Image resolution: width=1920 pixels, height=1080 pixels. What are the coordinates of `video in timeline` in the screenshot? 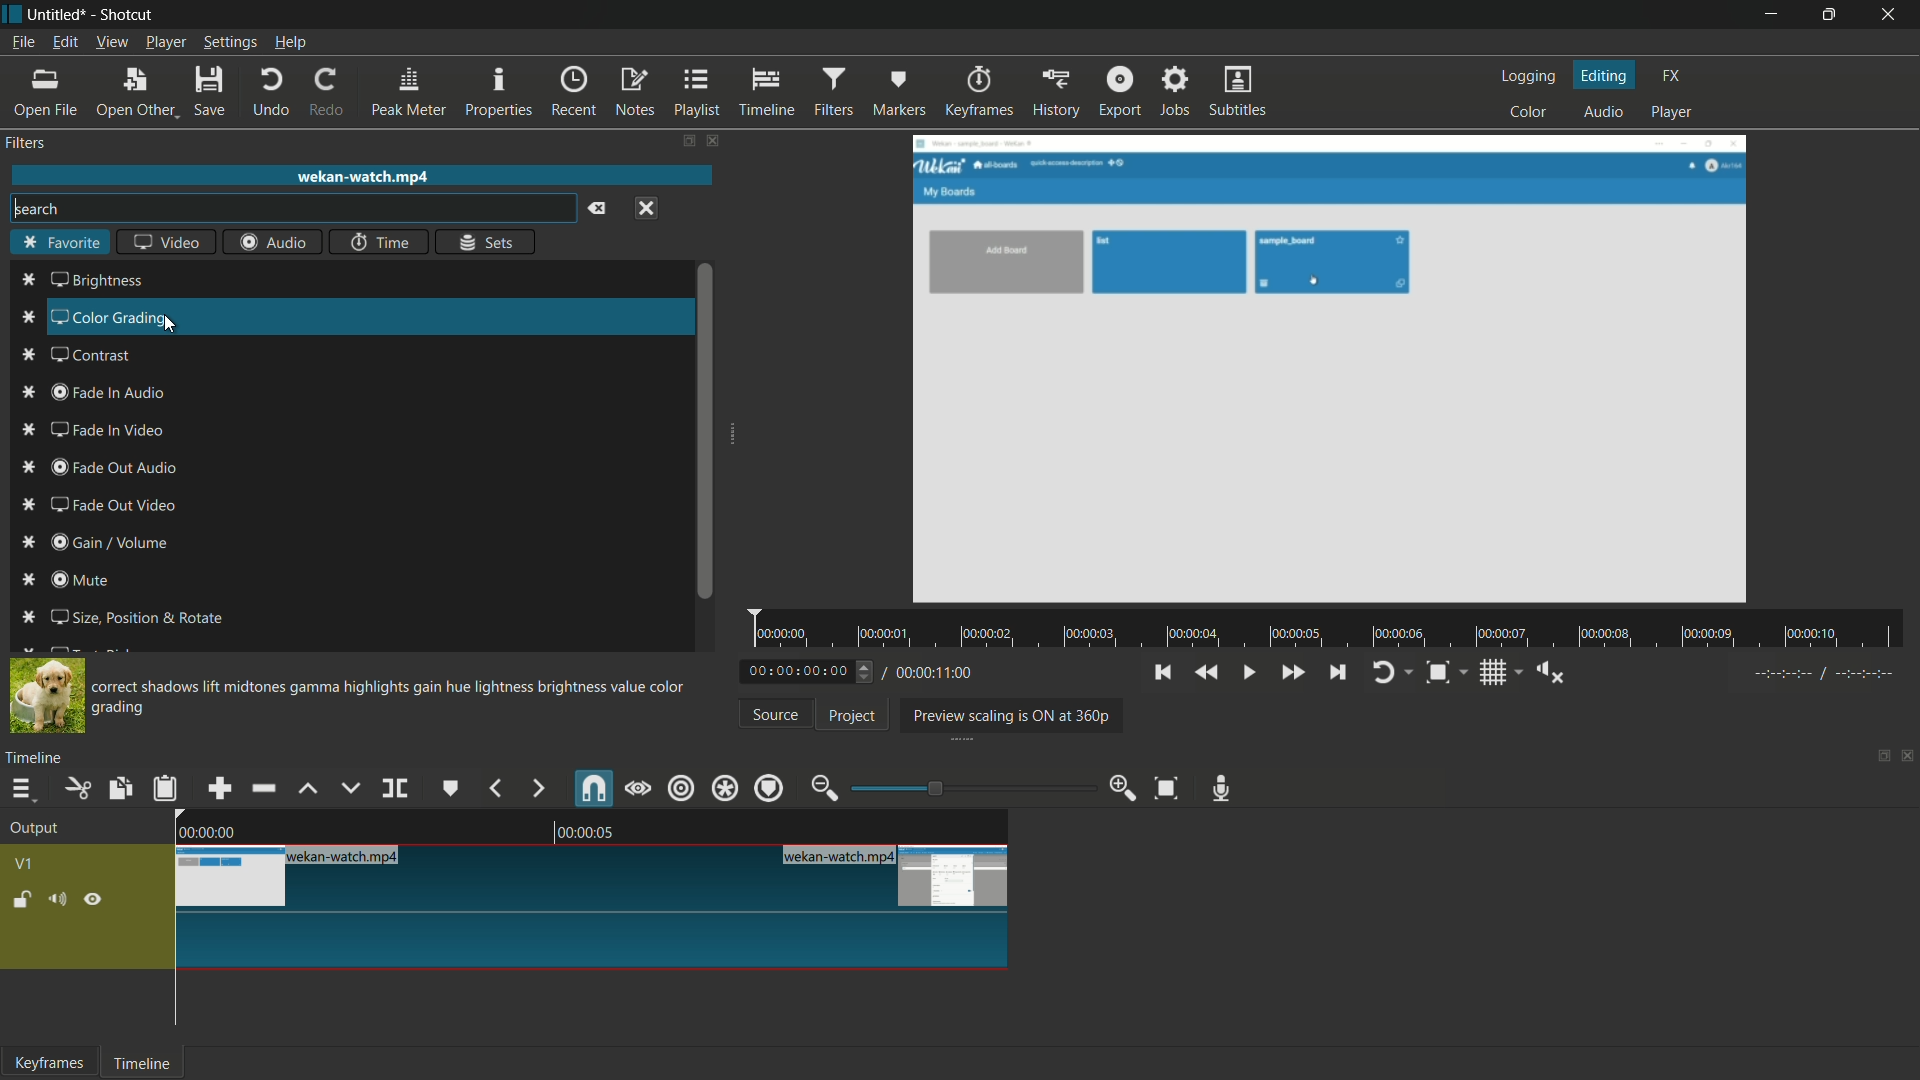 It's located at (593, 906).